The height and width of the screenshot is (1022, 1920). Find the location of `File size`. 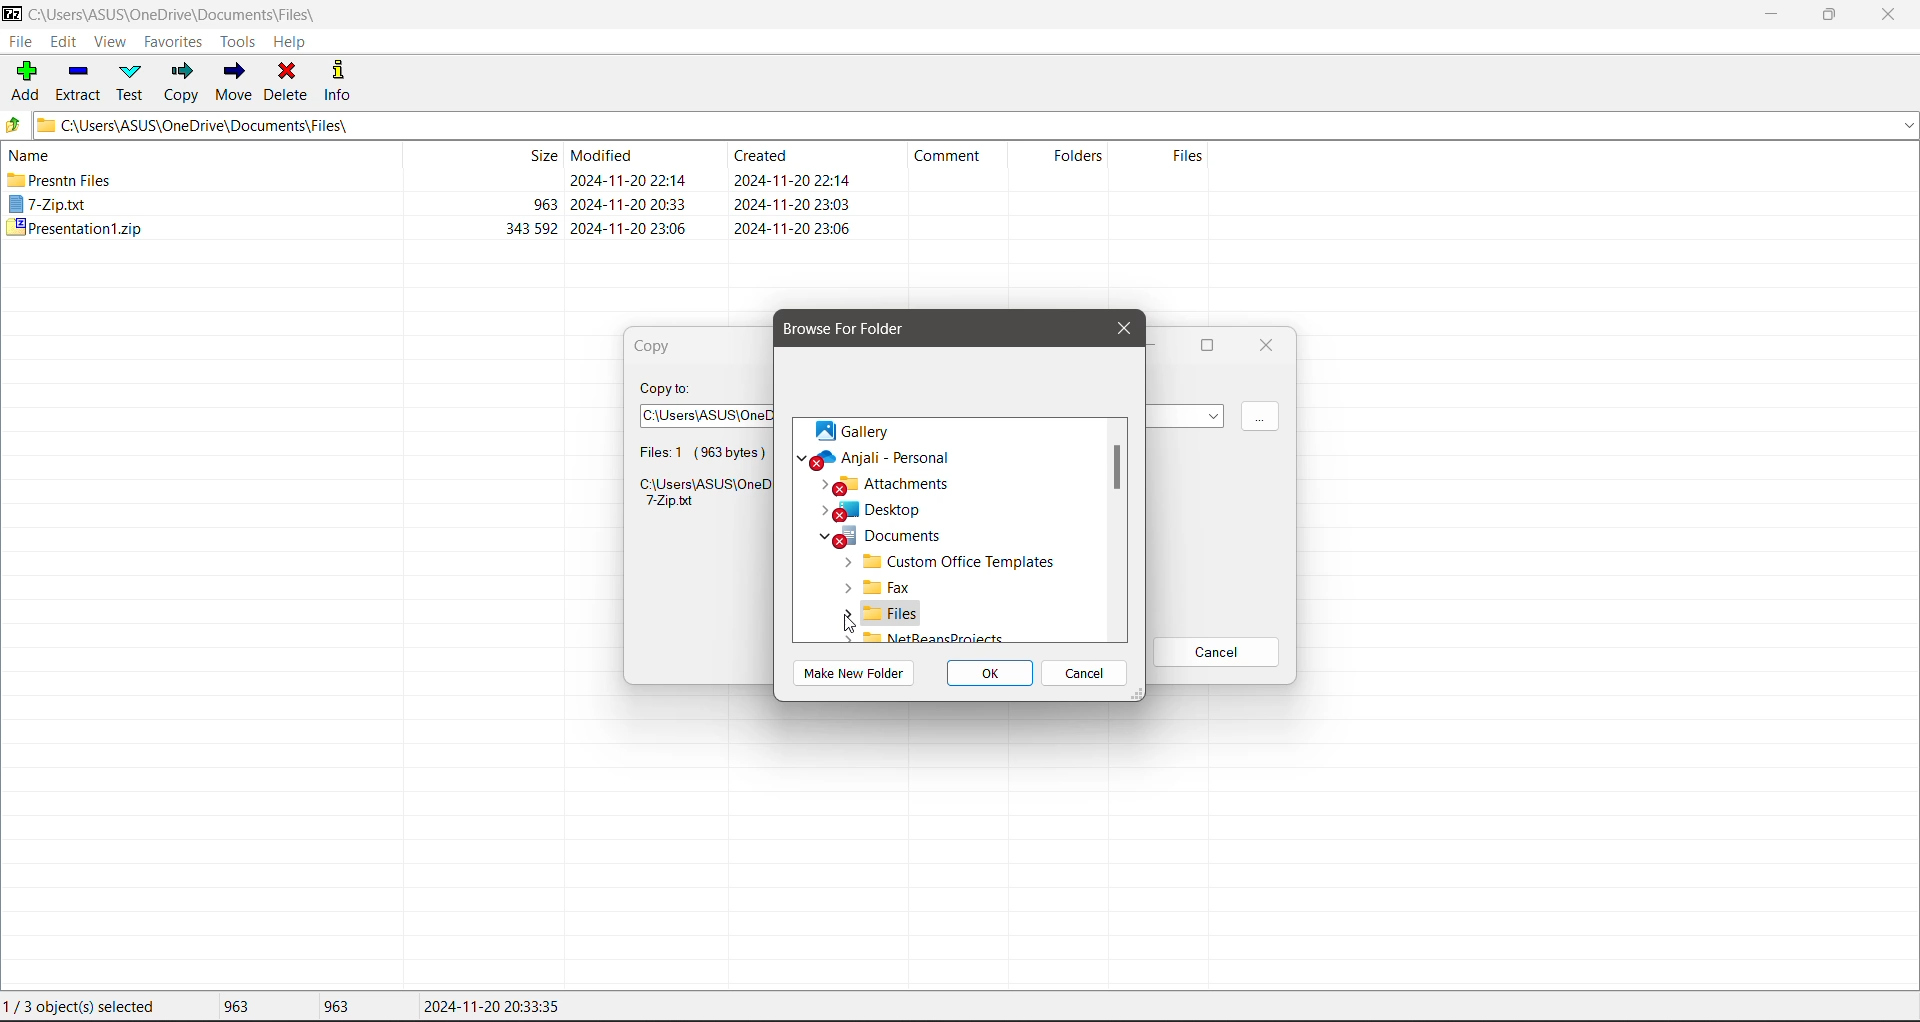

File size is located at coordinates (495, 193).